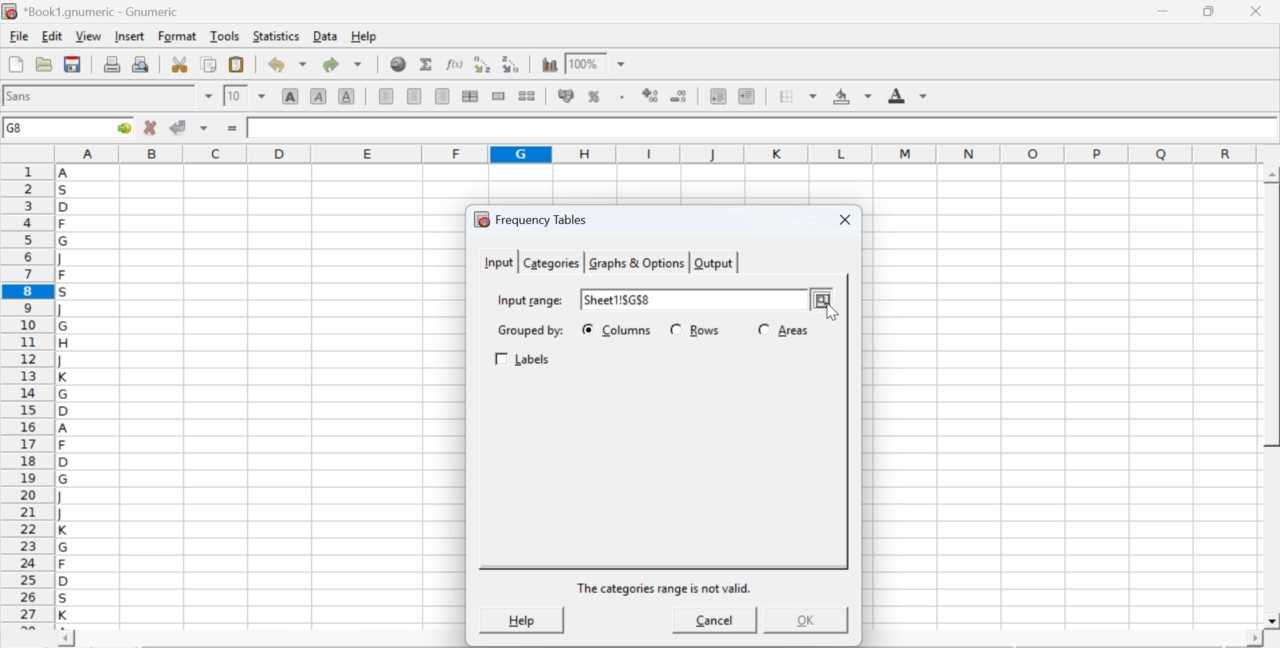 Image resolution: width=1280 pixels, height=648 pixels. What do you see at coordinates (587, 329) in the screenshot?
I see `checkbox` at bounding box center [587, 329].